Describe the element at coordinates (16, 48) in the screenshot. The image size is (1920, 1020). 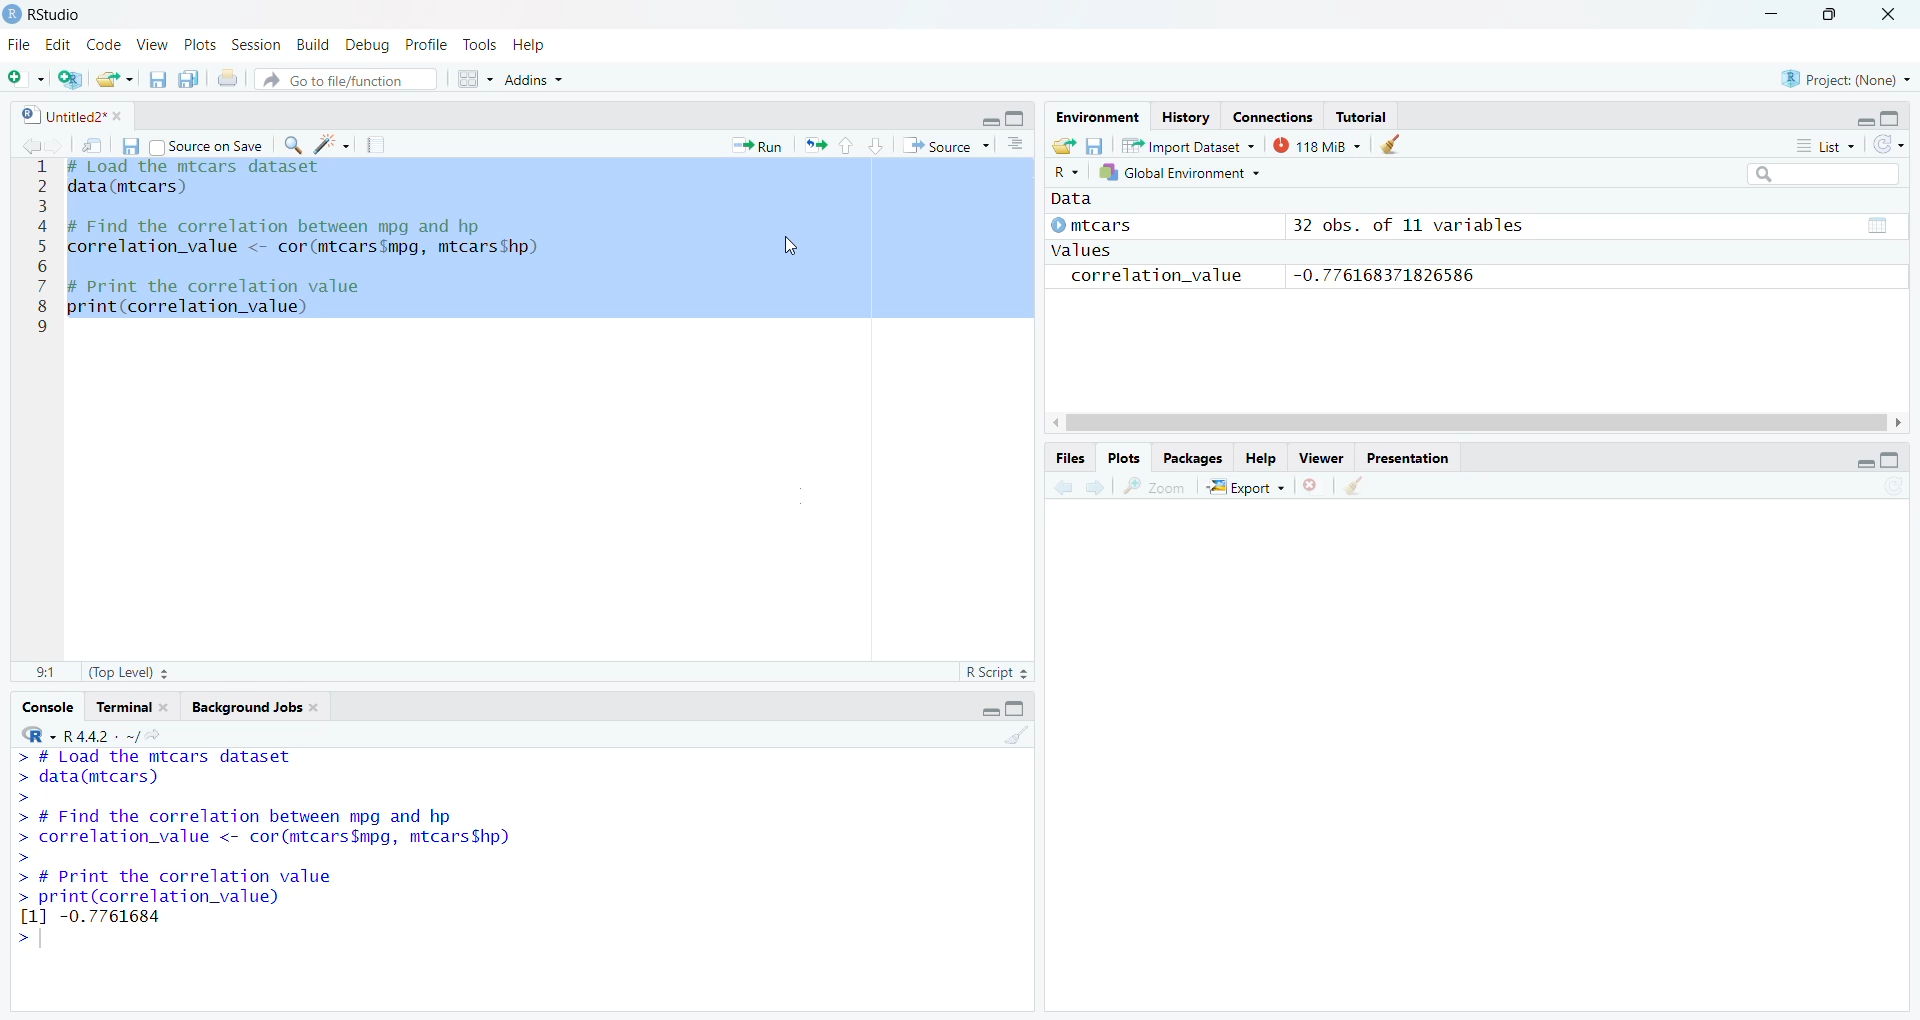
I see `File` at that location.